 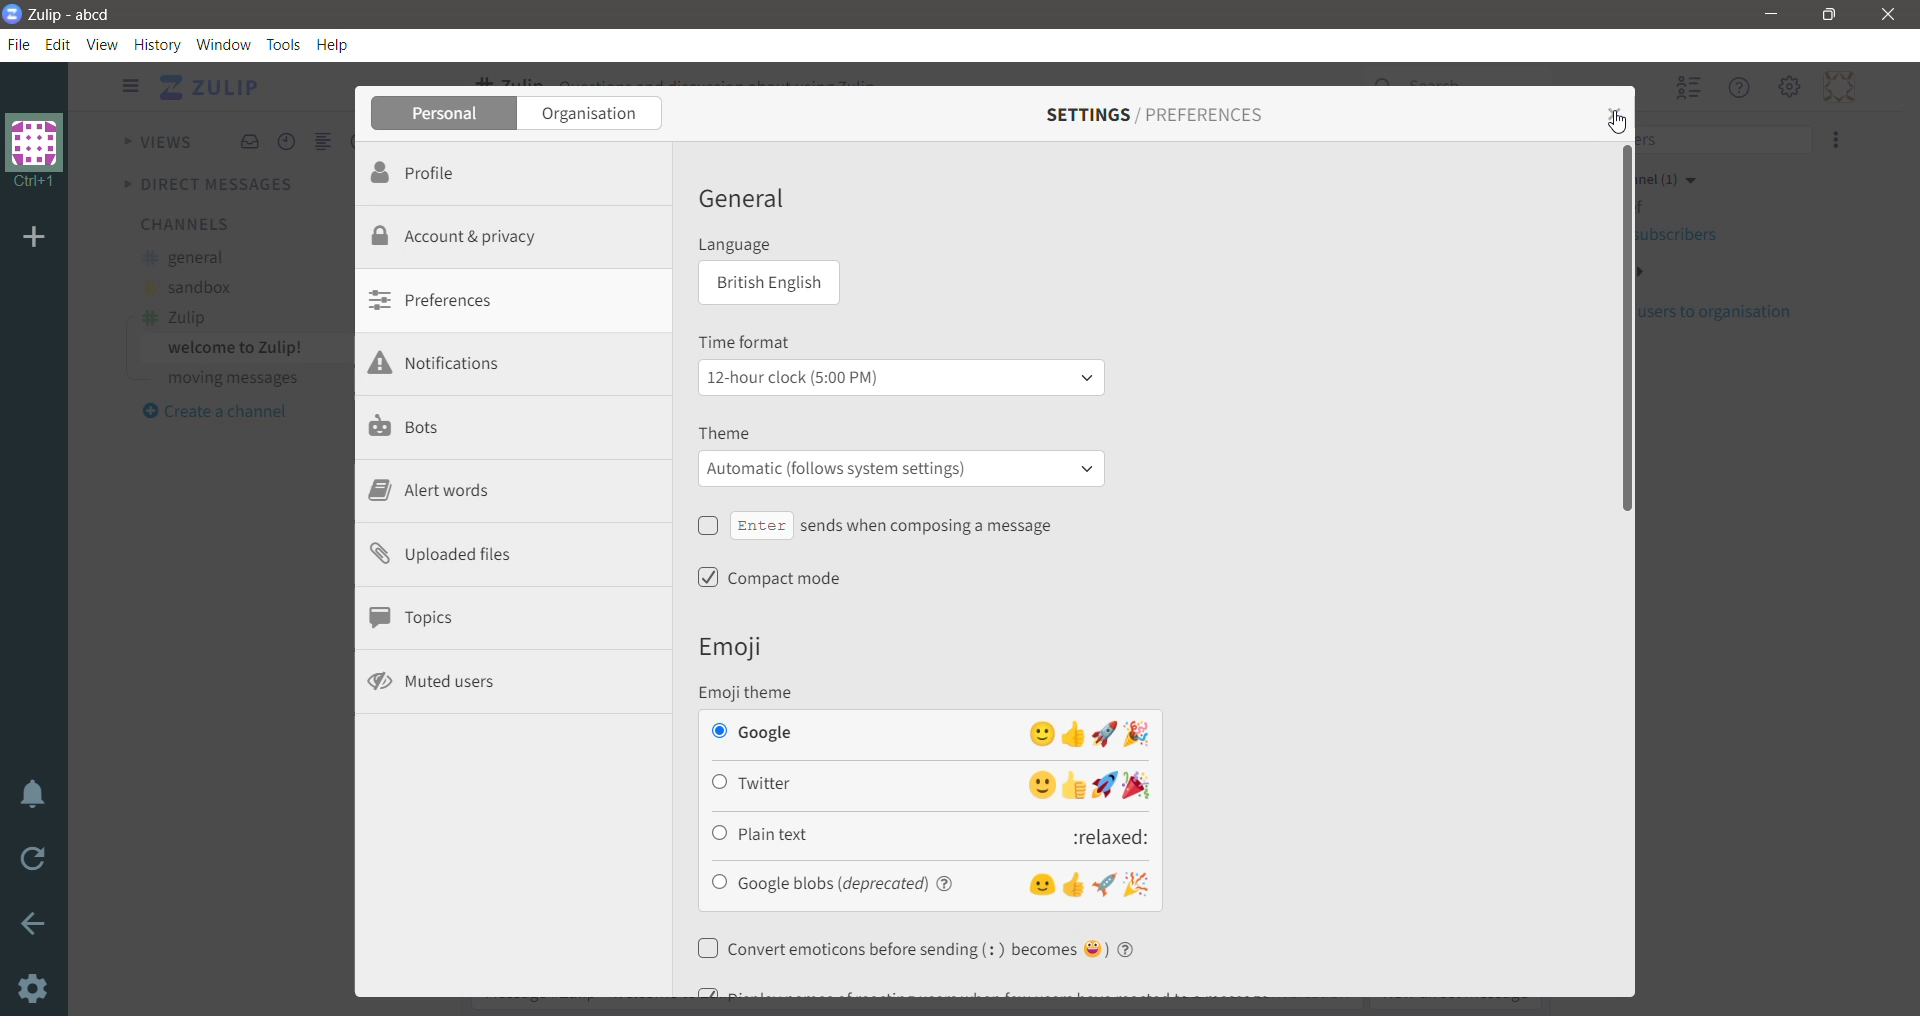 I want to click on Uploaded files, so click(x=452, y=556).